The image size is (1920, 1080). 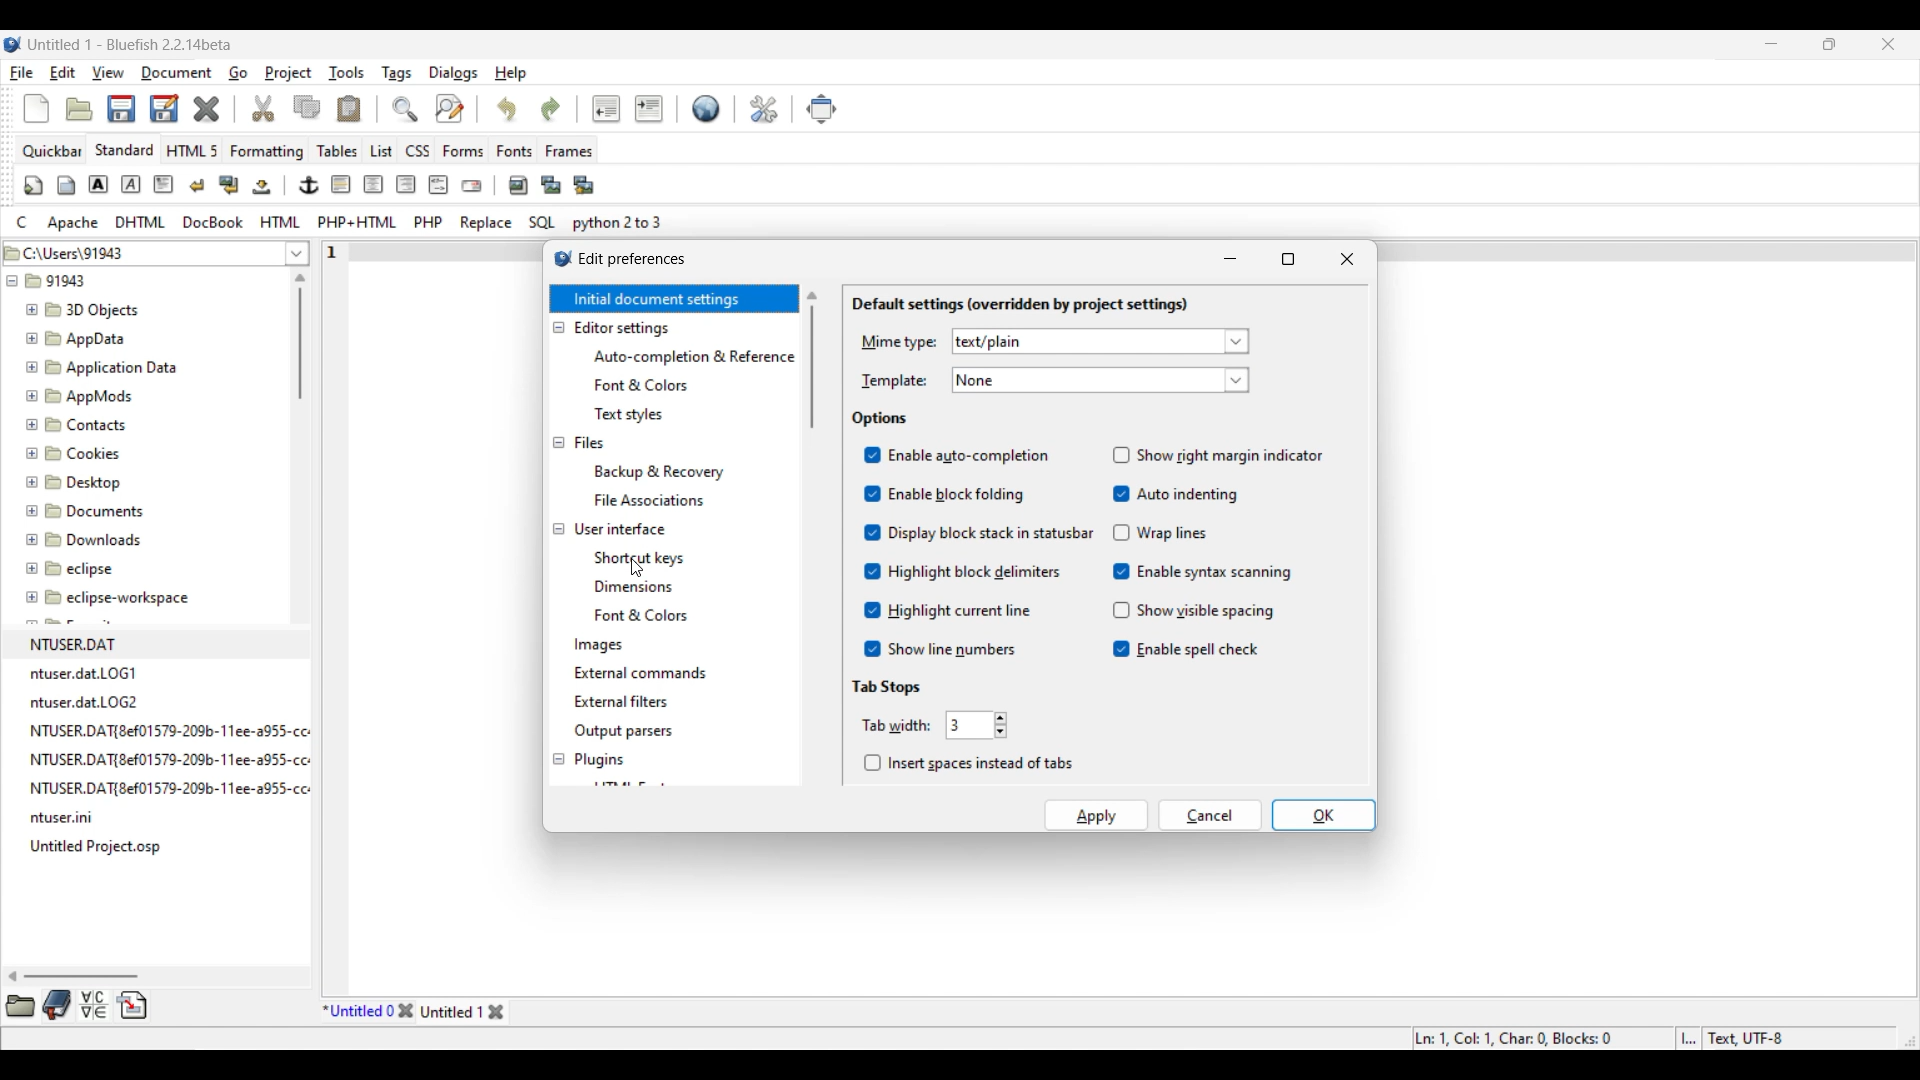 I want to click on Project name, software name and version, so click(x=131, y=44).